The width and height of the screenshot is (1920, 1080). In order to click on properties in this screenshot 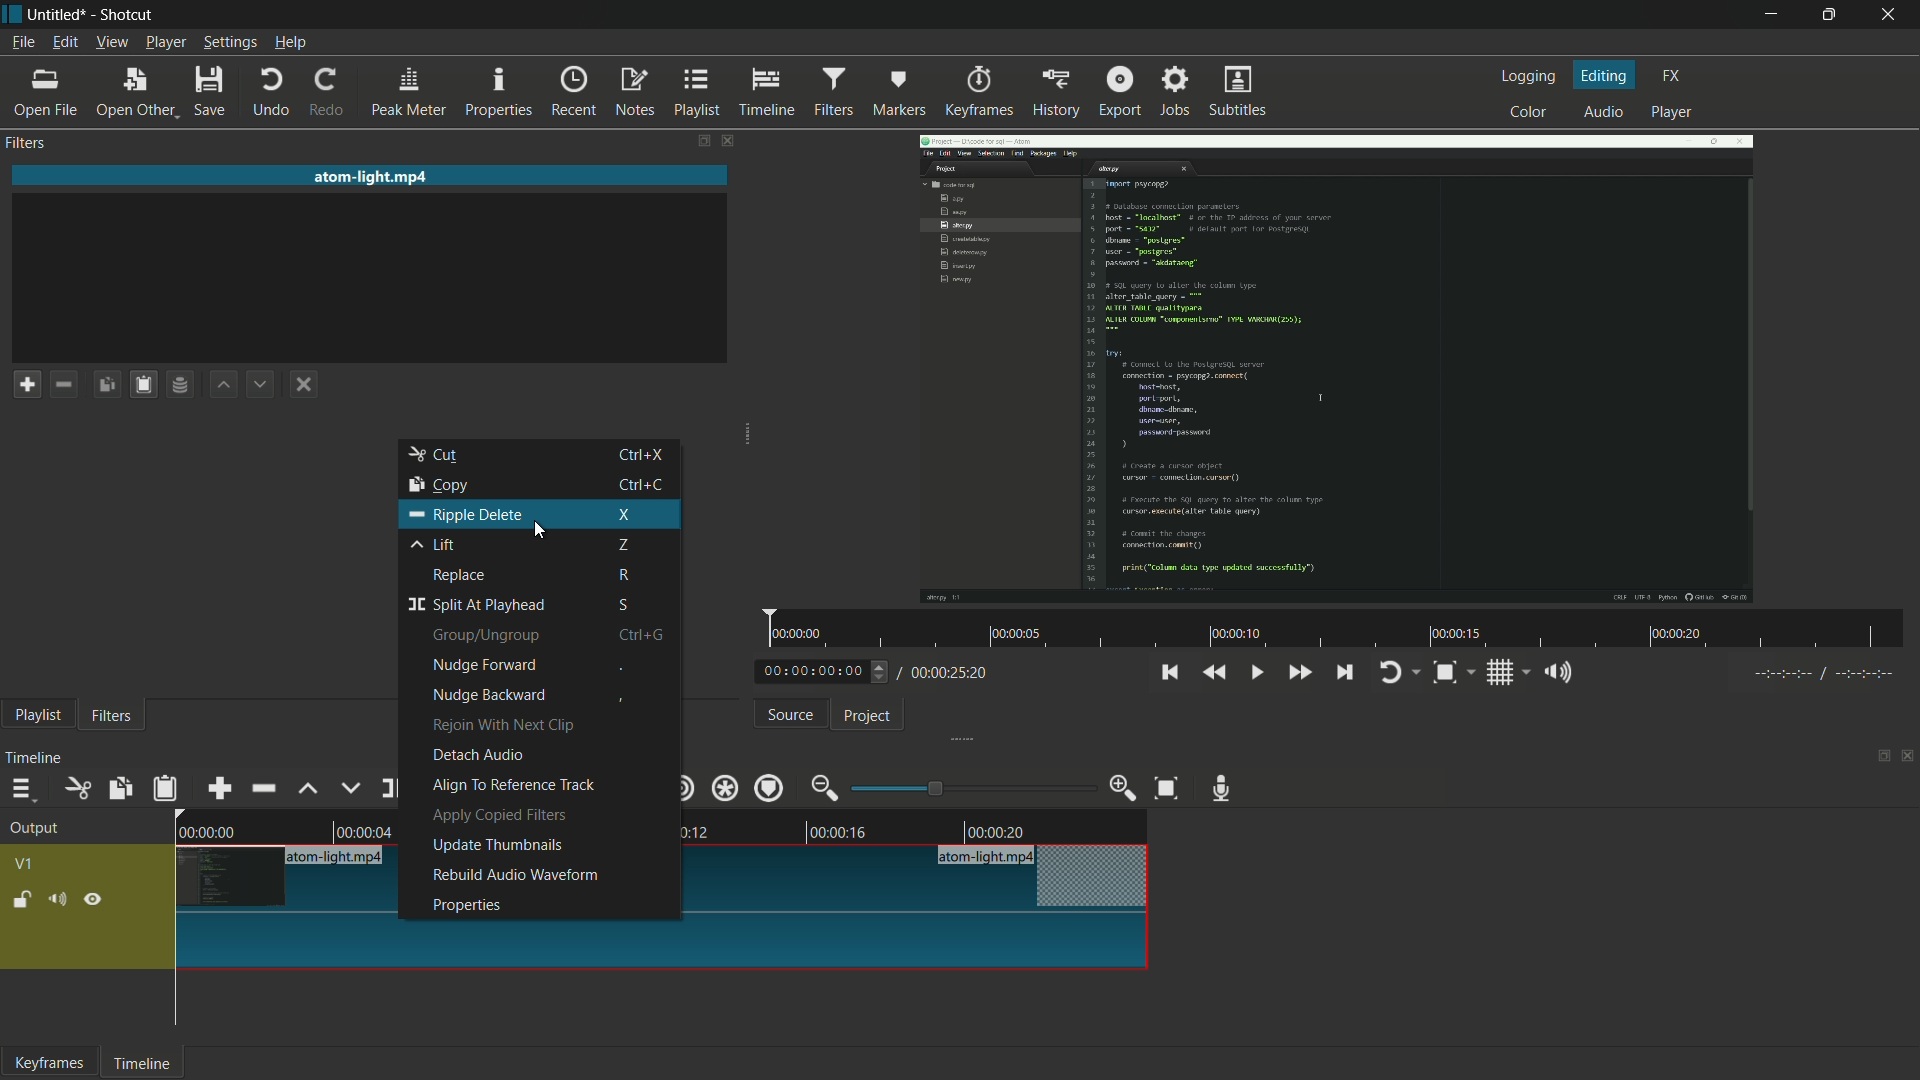, I will do `click(497, 91)`.